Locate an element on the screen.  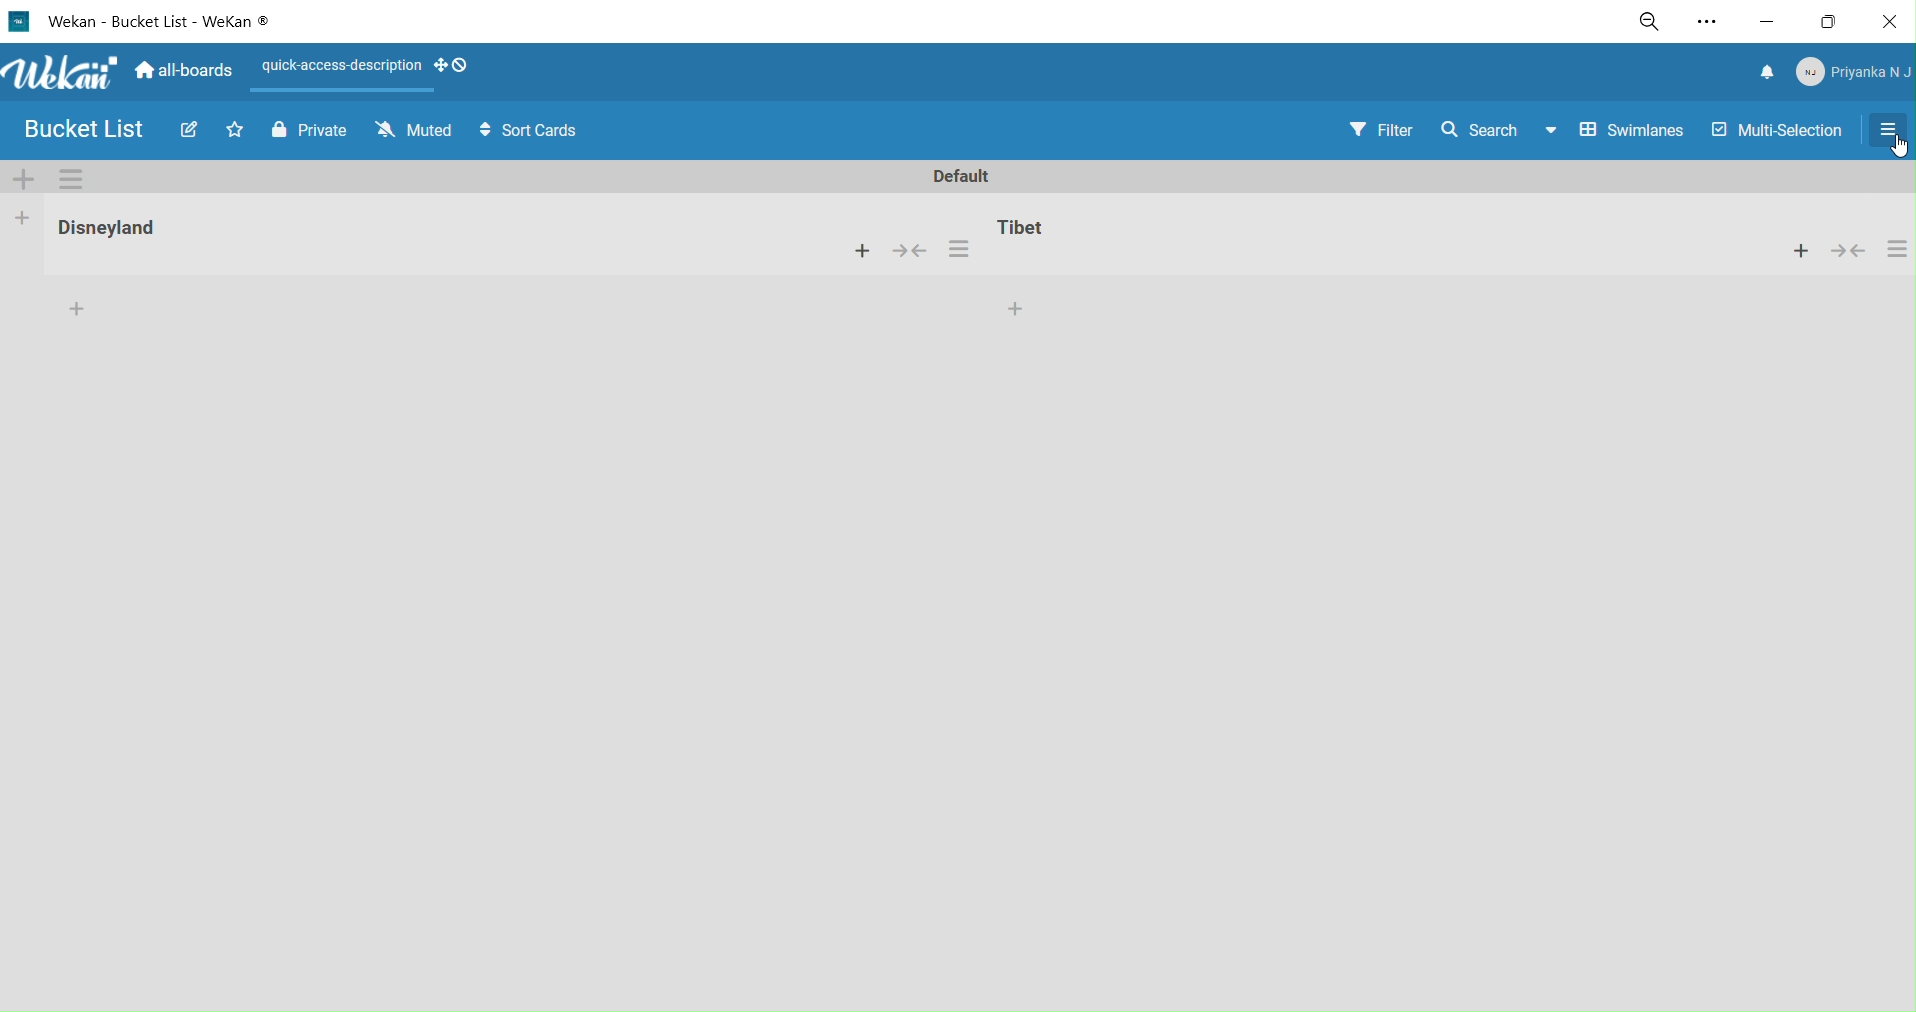
add card to the bottom of the list is located at coordinates (1016, 312).